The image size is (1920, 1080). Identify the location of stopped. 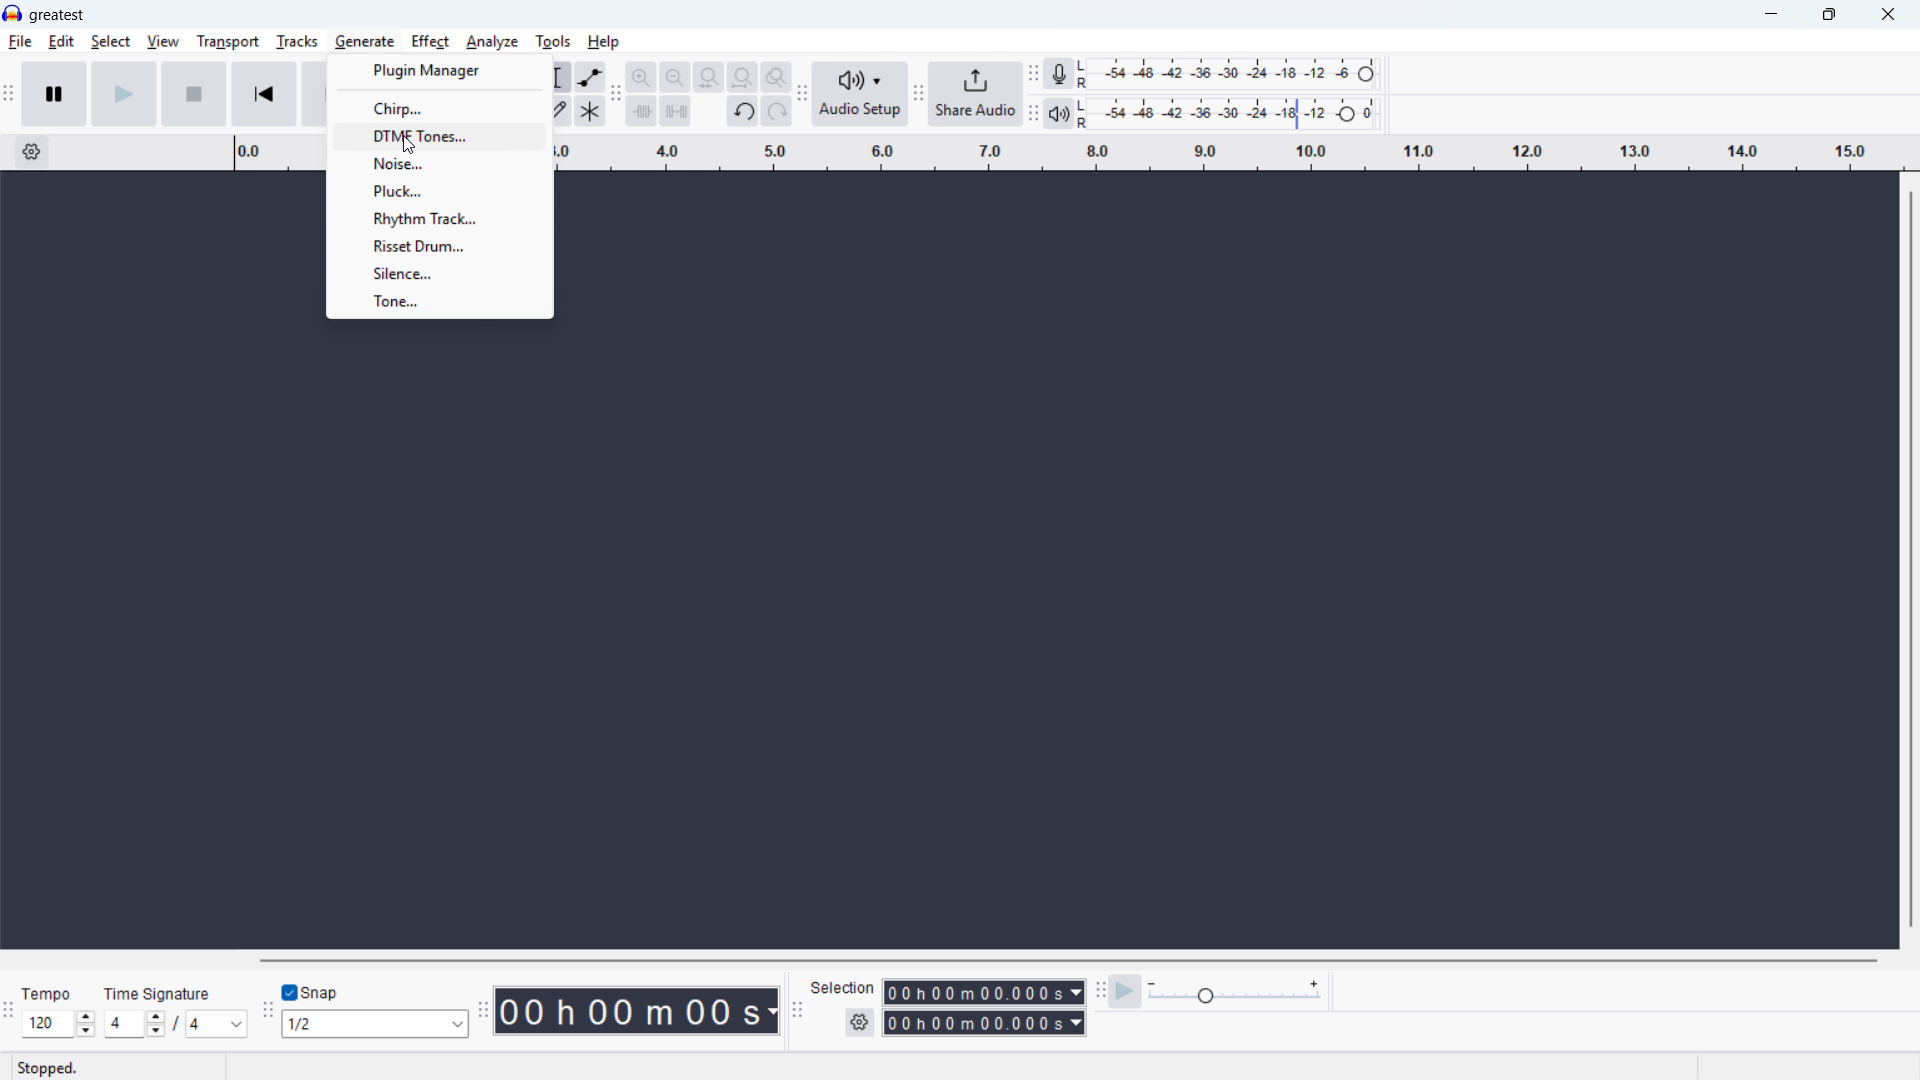
(48, 1069).